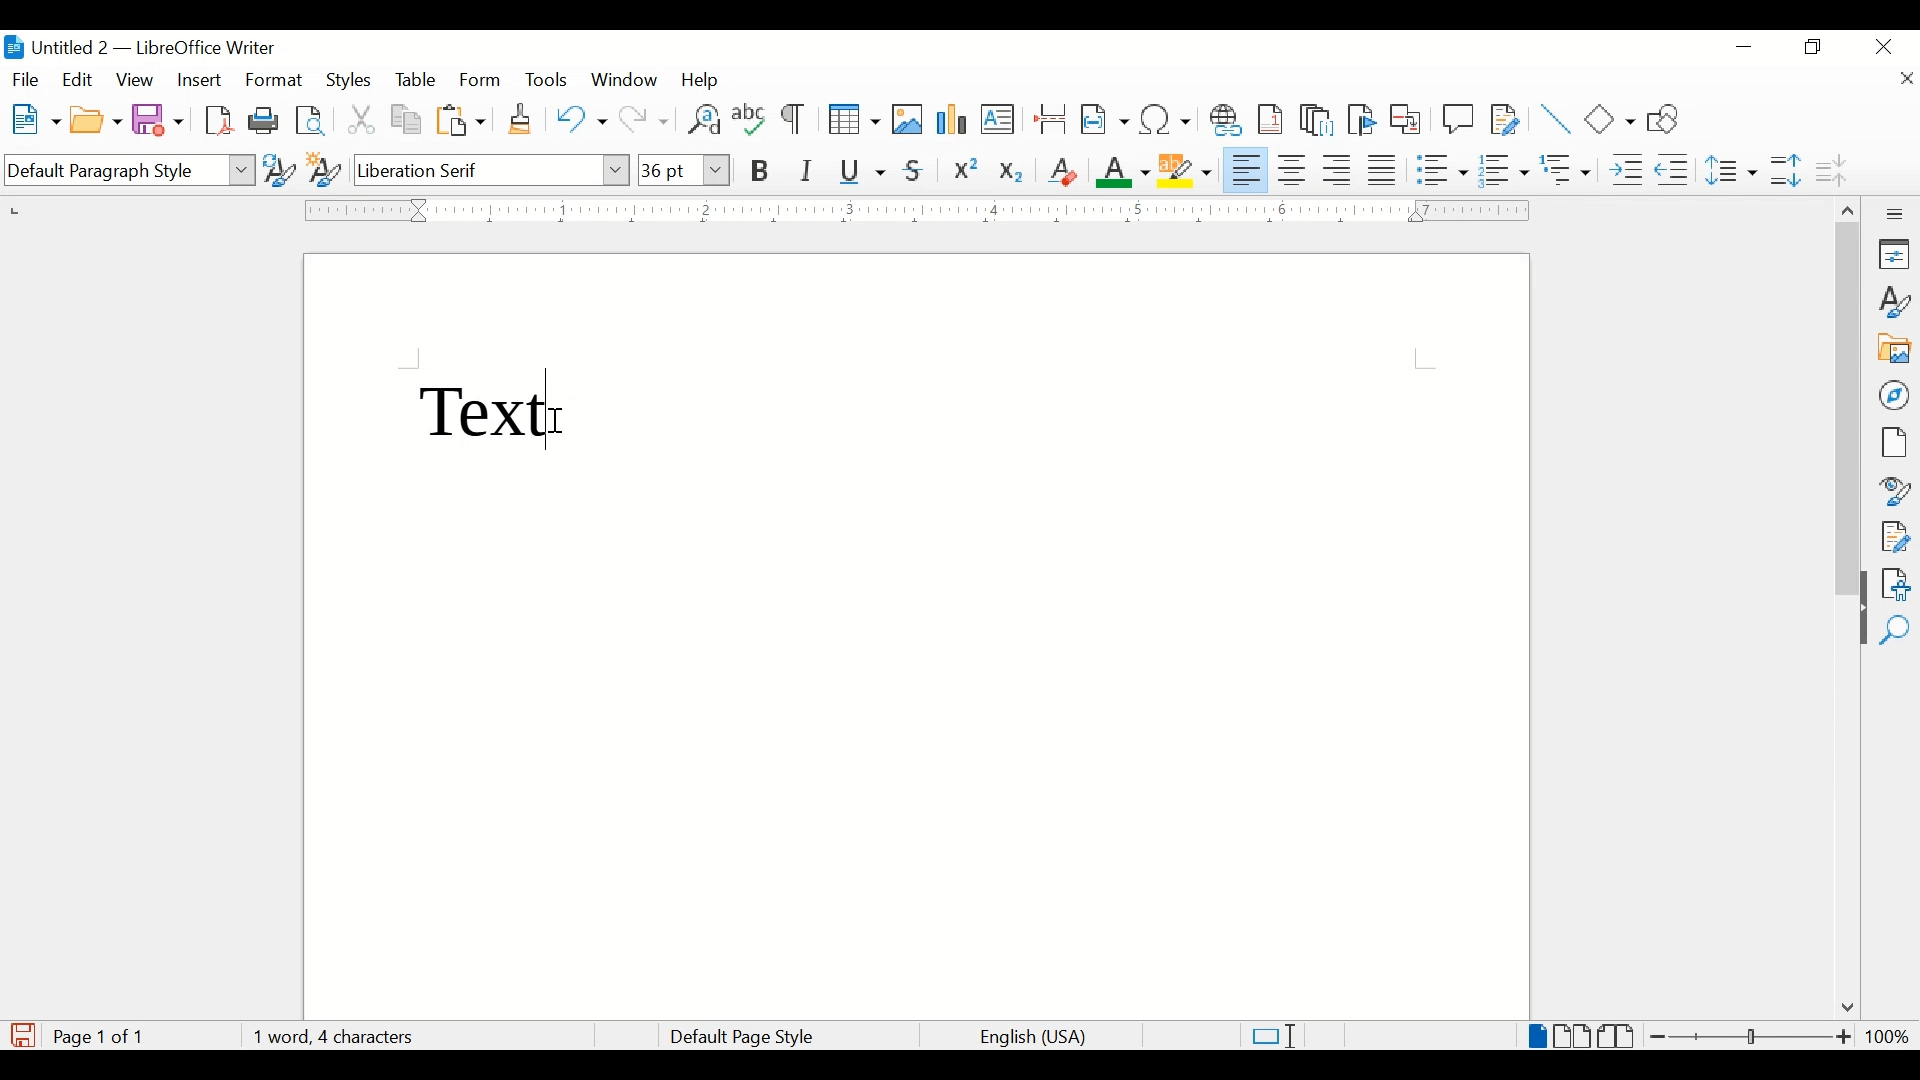 Image resolution: width=1920 pixels, height=1080 pixels. What do you see at coordinates (1896, 488) in the screenshot?
I see `style inspector` at bounding box center [1896, 488].